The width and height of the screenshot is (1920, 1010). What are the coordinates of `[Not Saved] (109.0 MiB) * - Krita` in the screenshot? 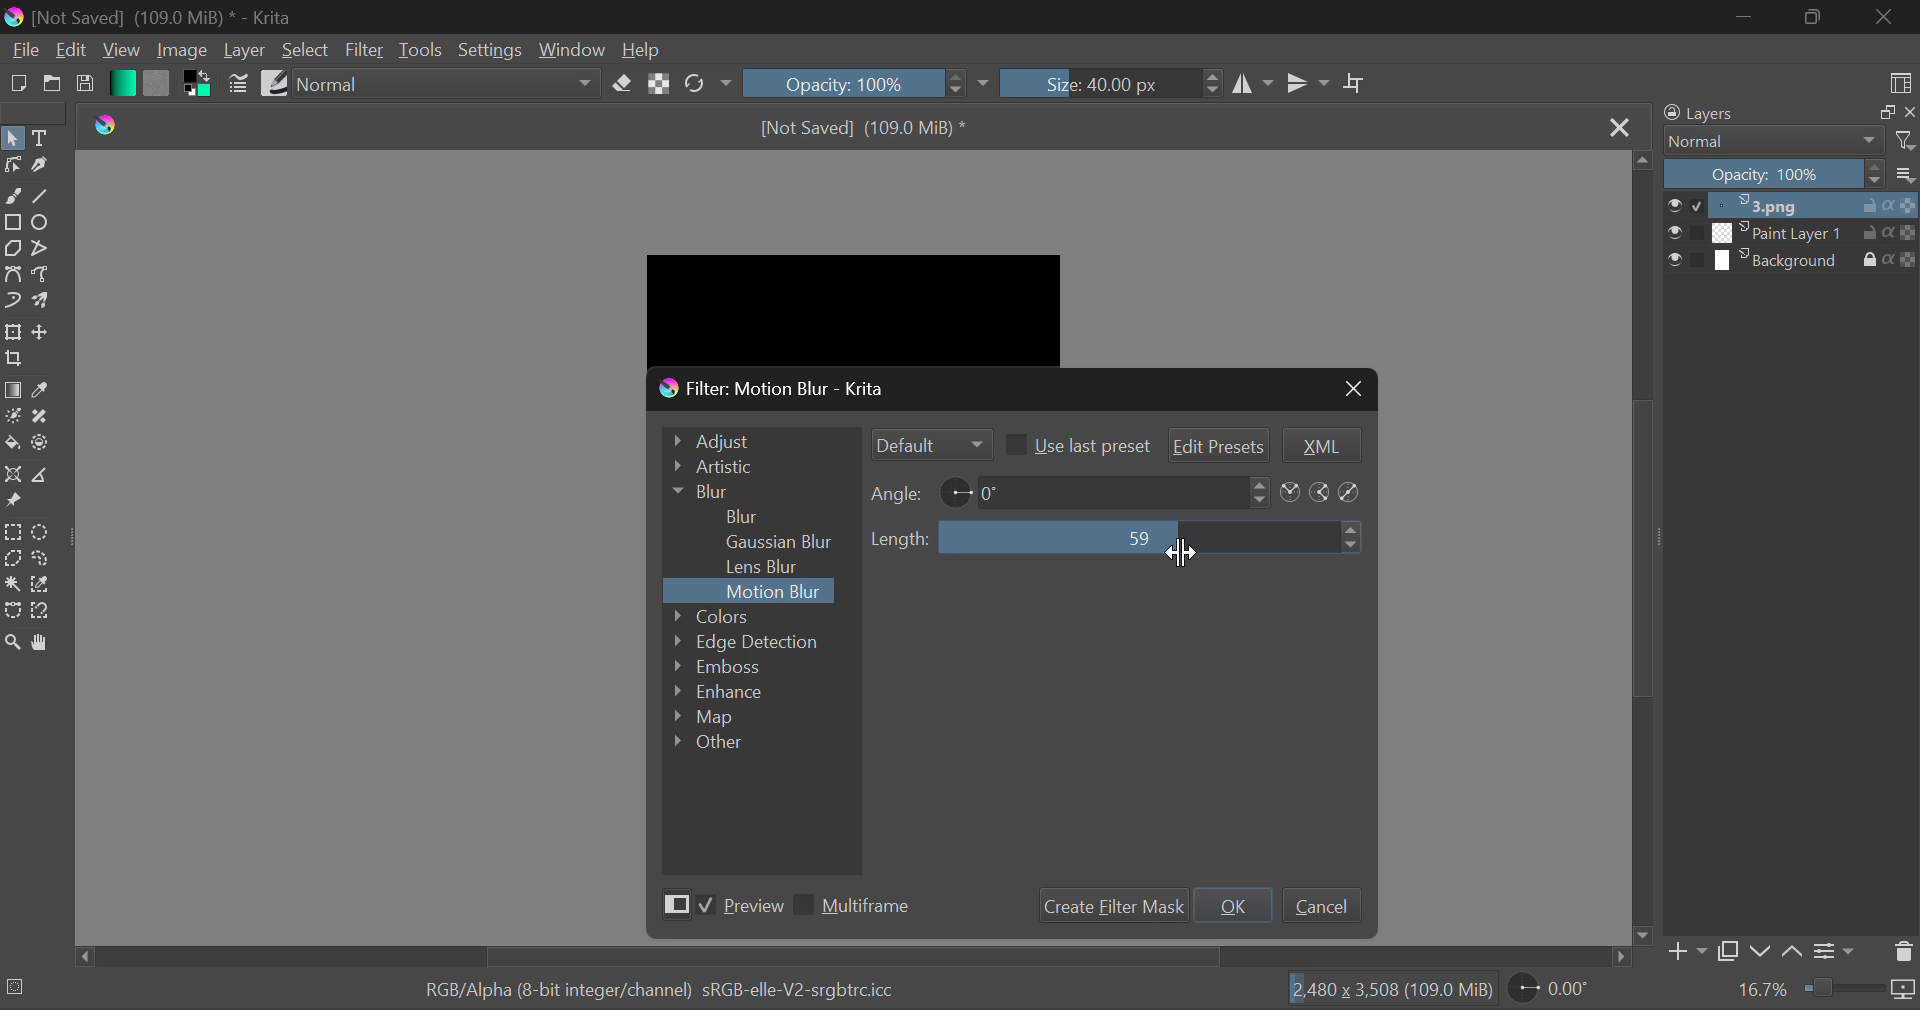 It's located at (170, 16).